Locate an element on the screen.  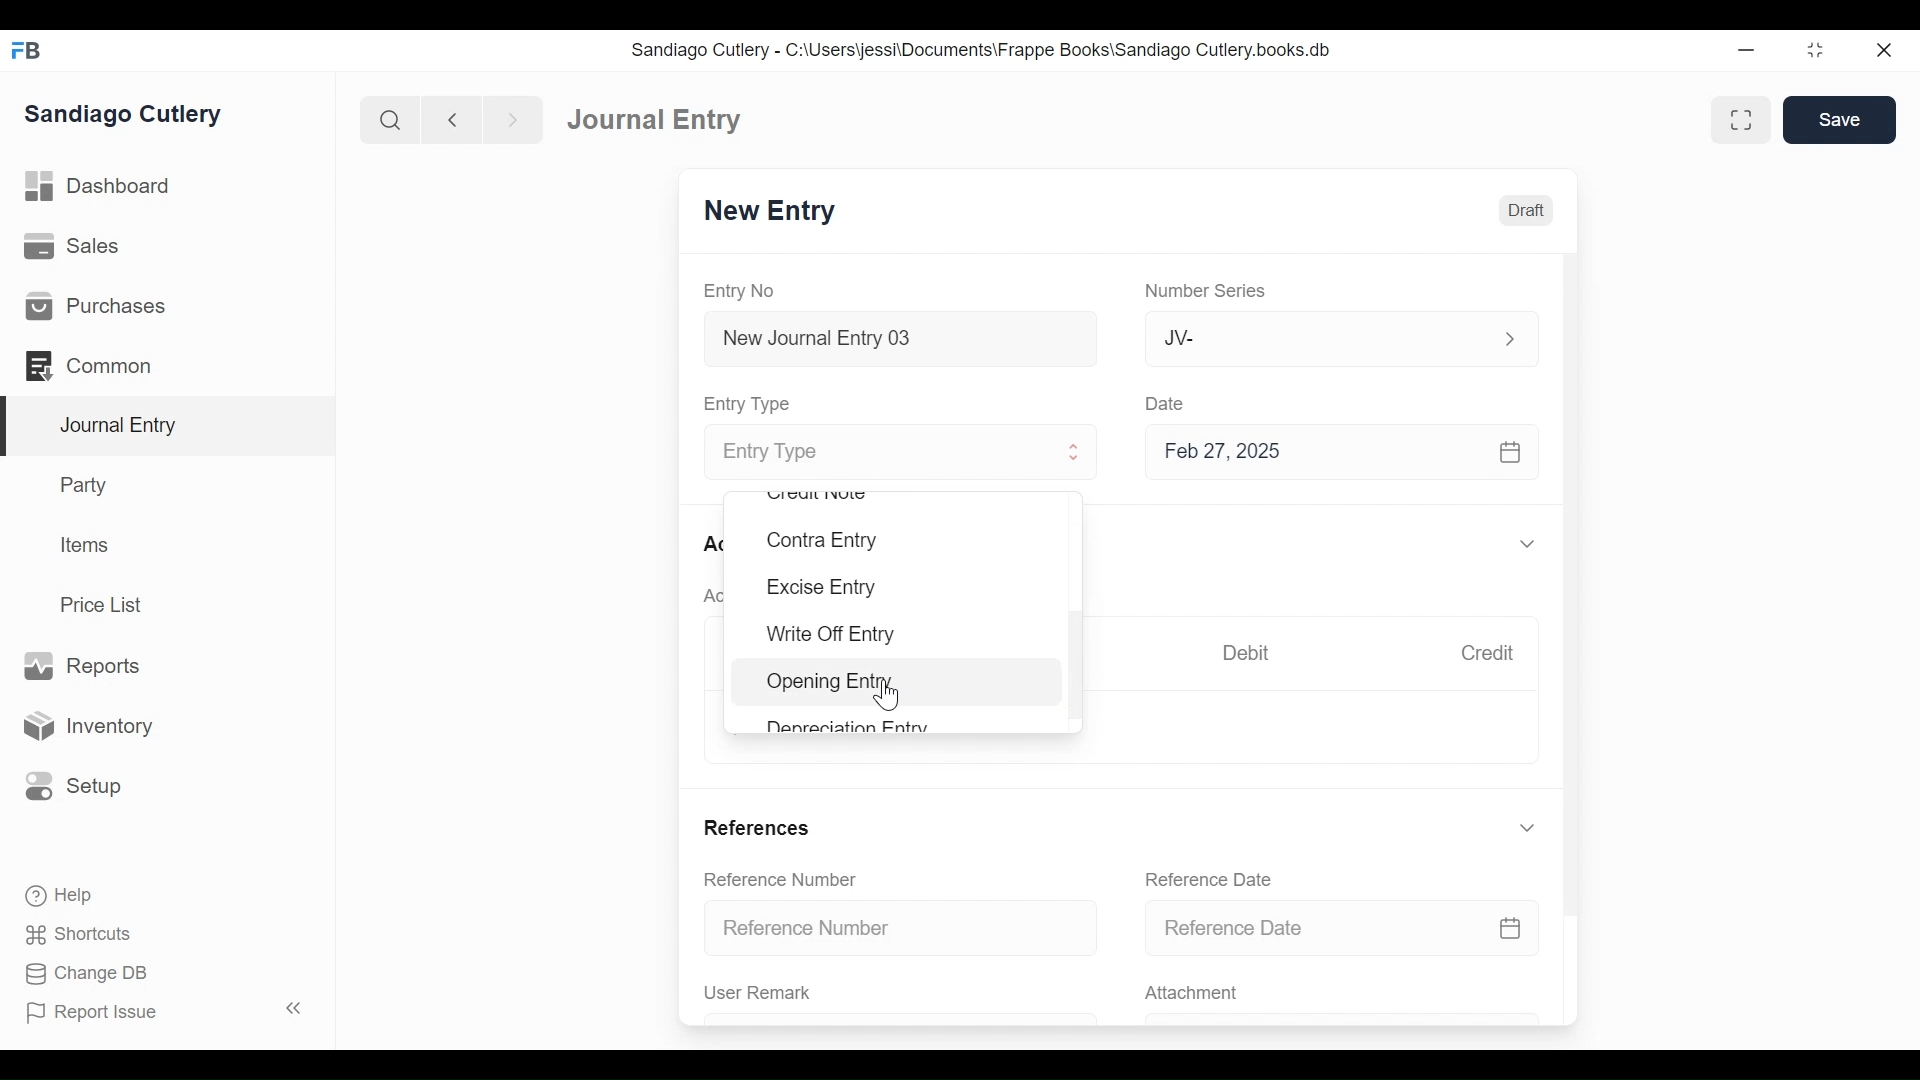
New Journal Entry 03 is located at coordinates (895, 339).